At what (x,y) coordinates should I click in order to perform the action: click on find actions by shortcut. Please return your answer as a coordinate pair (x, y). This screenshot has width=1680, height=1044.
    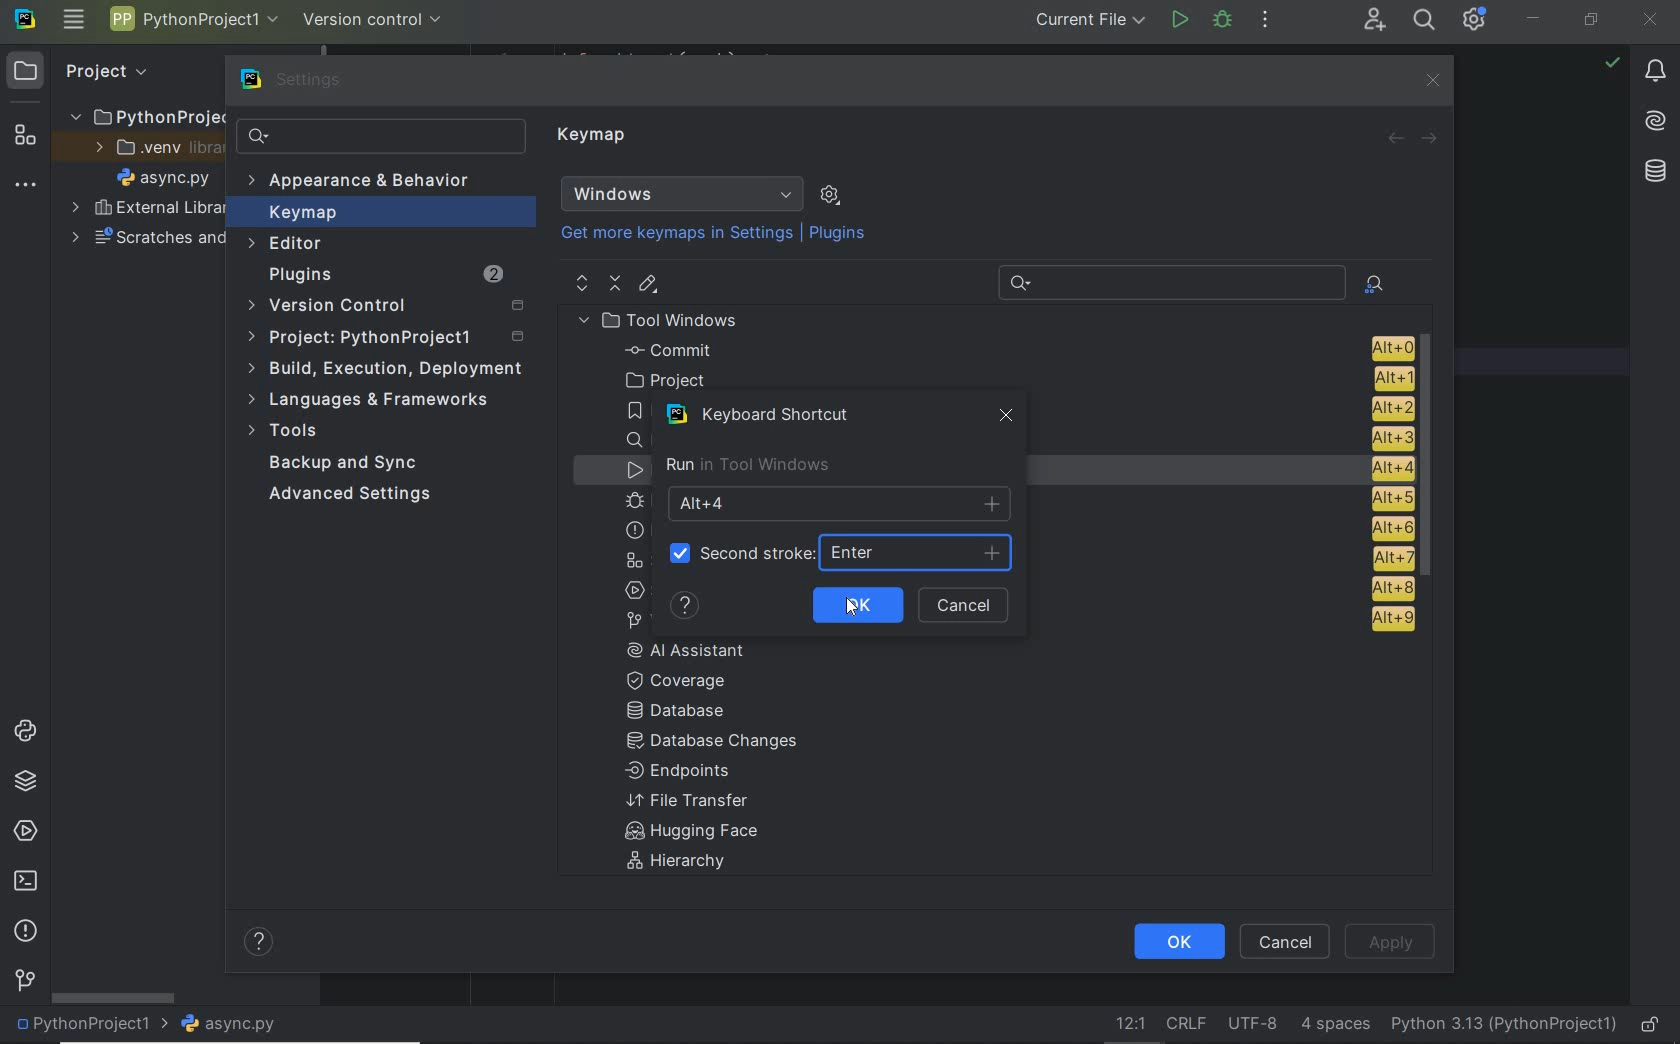
    Looking at the image, I should click on (1374, 284).